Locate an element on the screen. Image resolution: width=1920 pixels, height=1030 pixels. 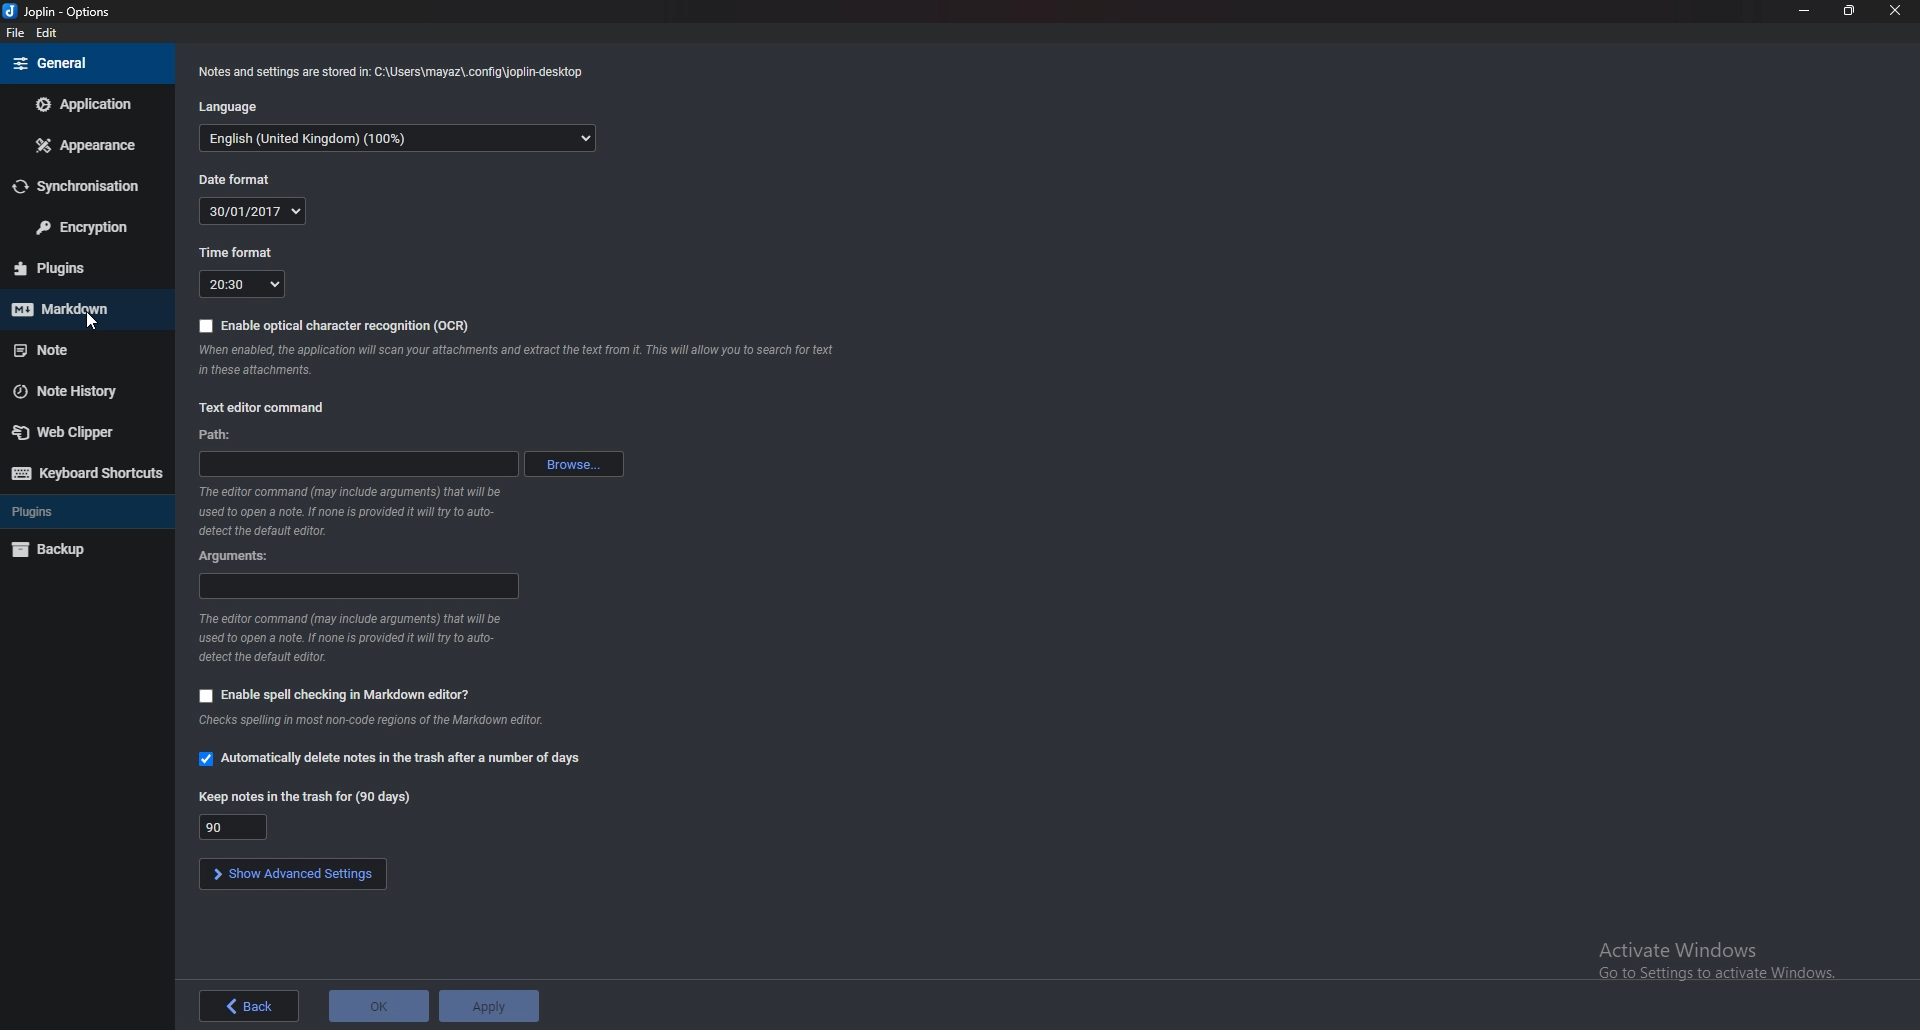
back is located at coordinates (247, 1005).